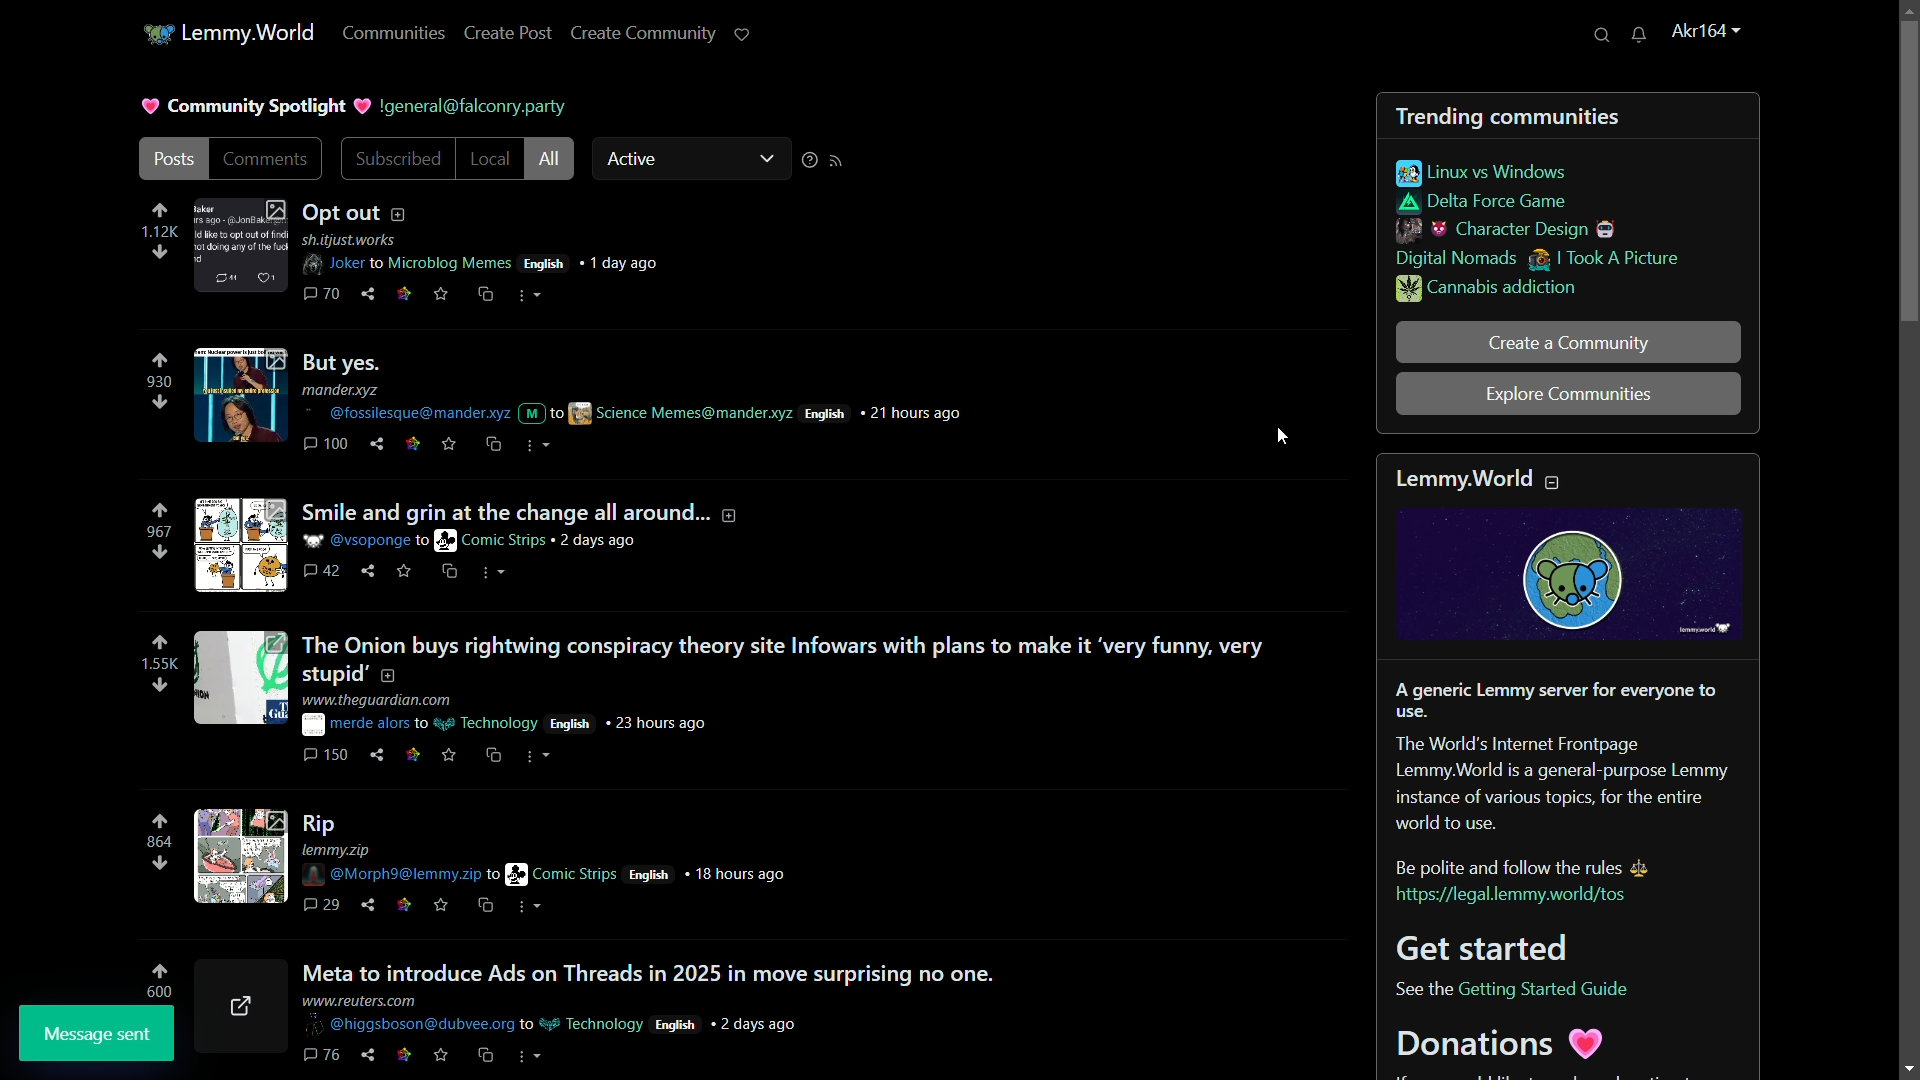  Describe the element at coordinates (324, 753) in the screenshot. I see `comments` at that location.